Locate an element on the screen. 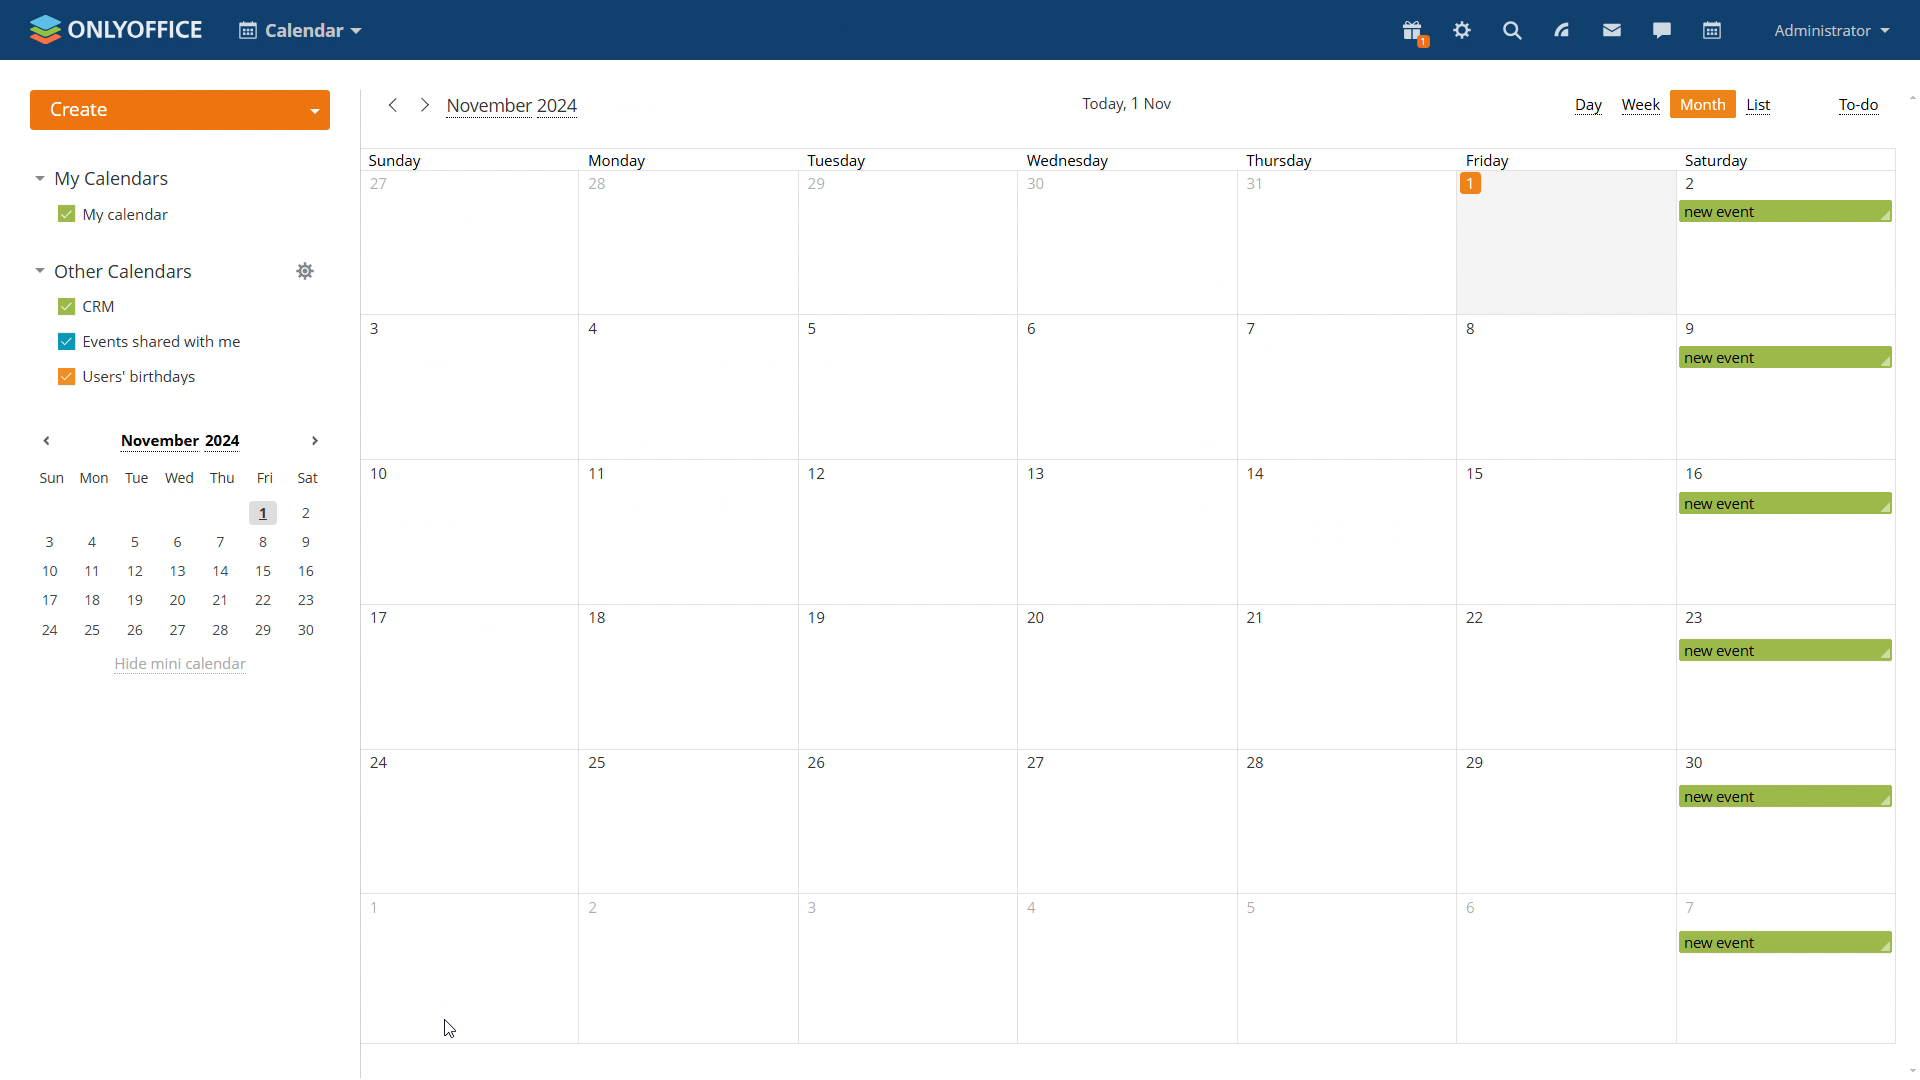 The image size is (1920, 1080). crm is located at coordinates (89, 306).